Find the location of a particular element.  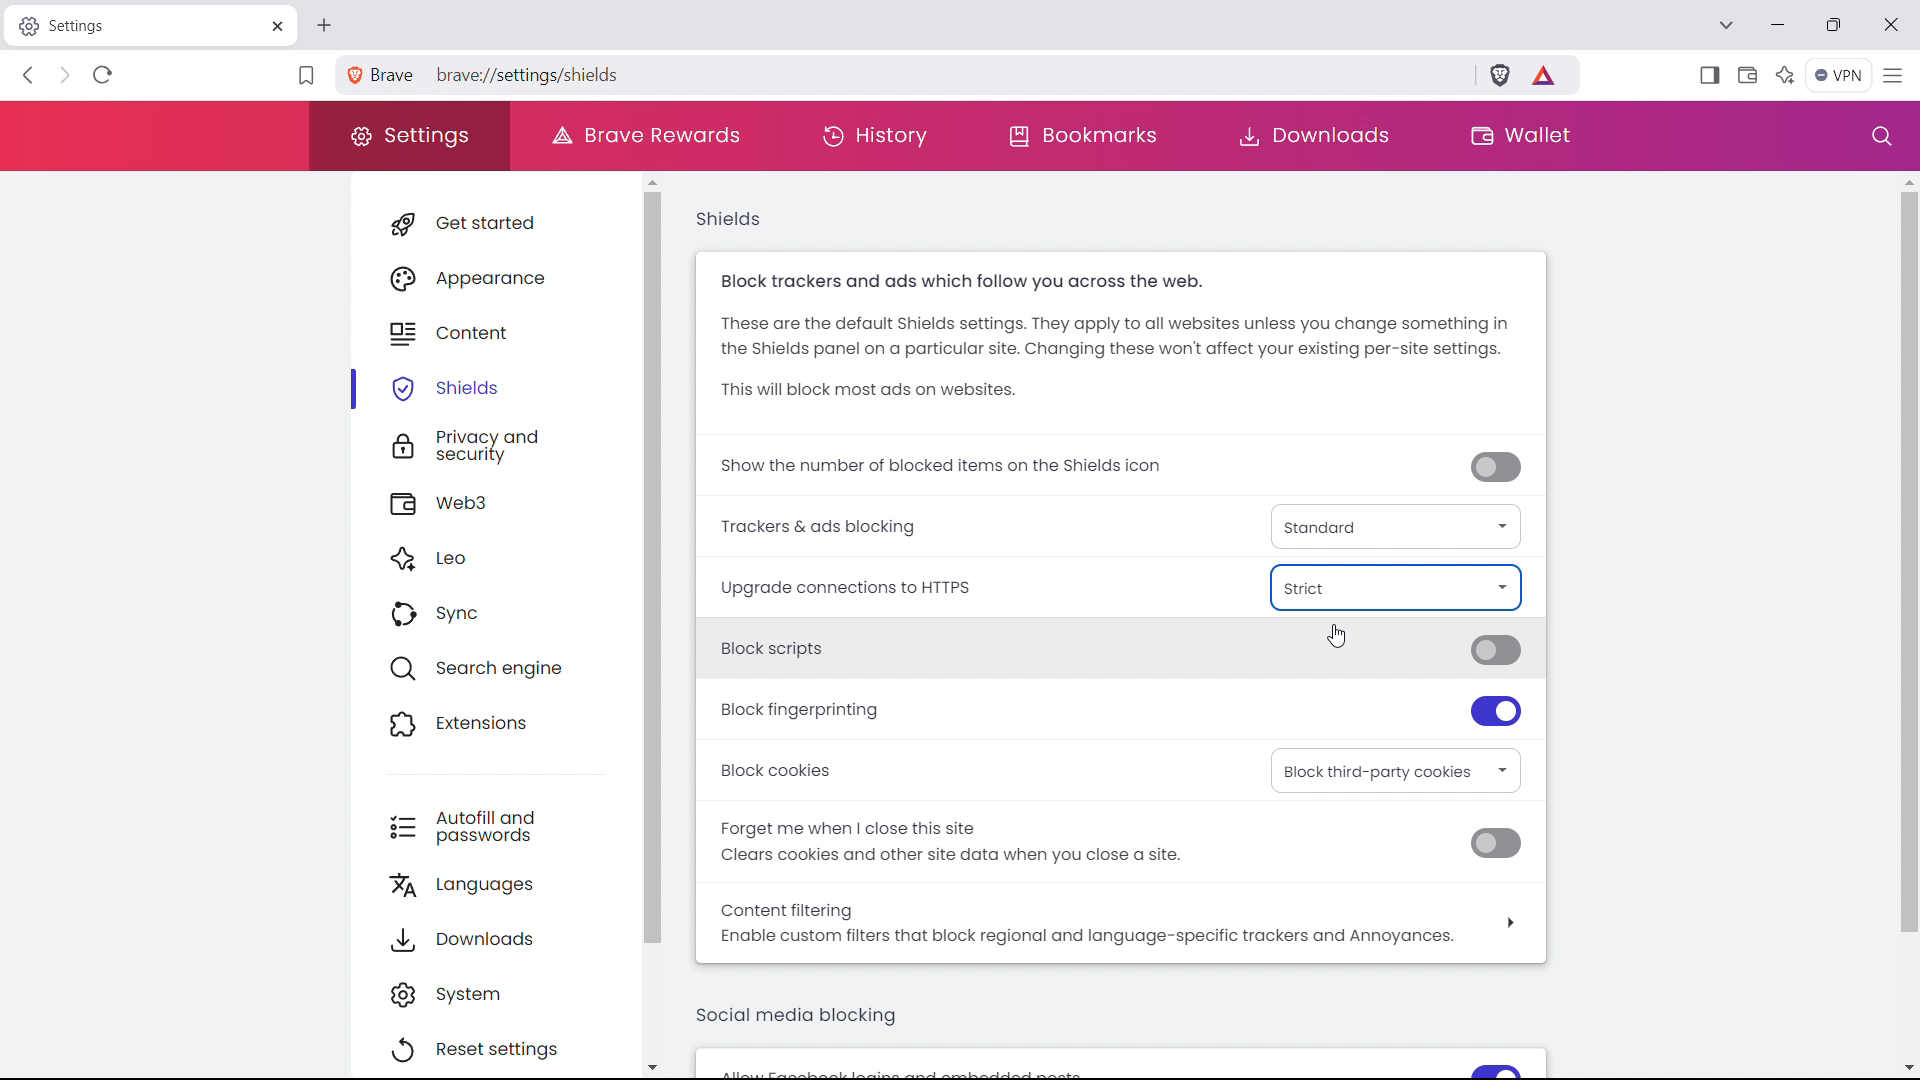

toggle off is located at coordinates (1494, 646).